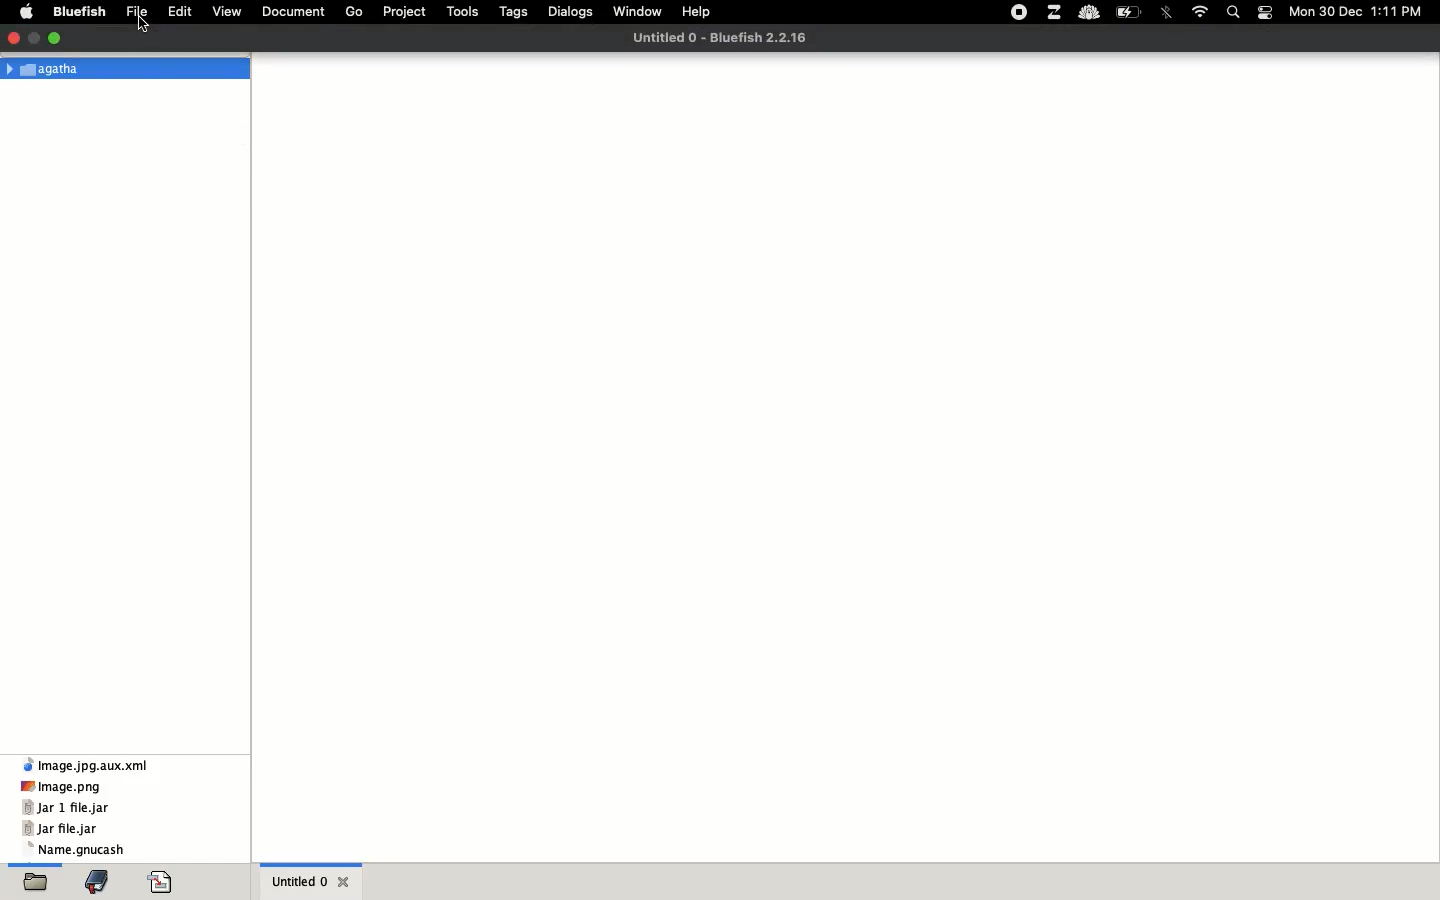 The image size is (1440, 900). Describe the element at coordinates (1199, 10) in the screenshot. I see `internet` at that location.